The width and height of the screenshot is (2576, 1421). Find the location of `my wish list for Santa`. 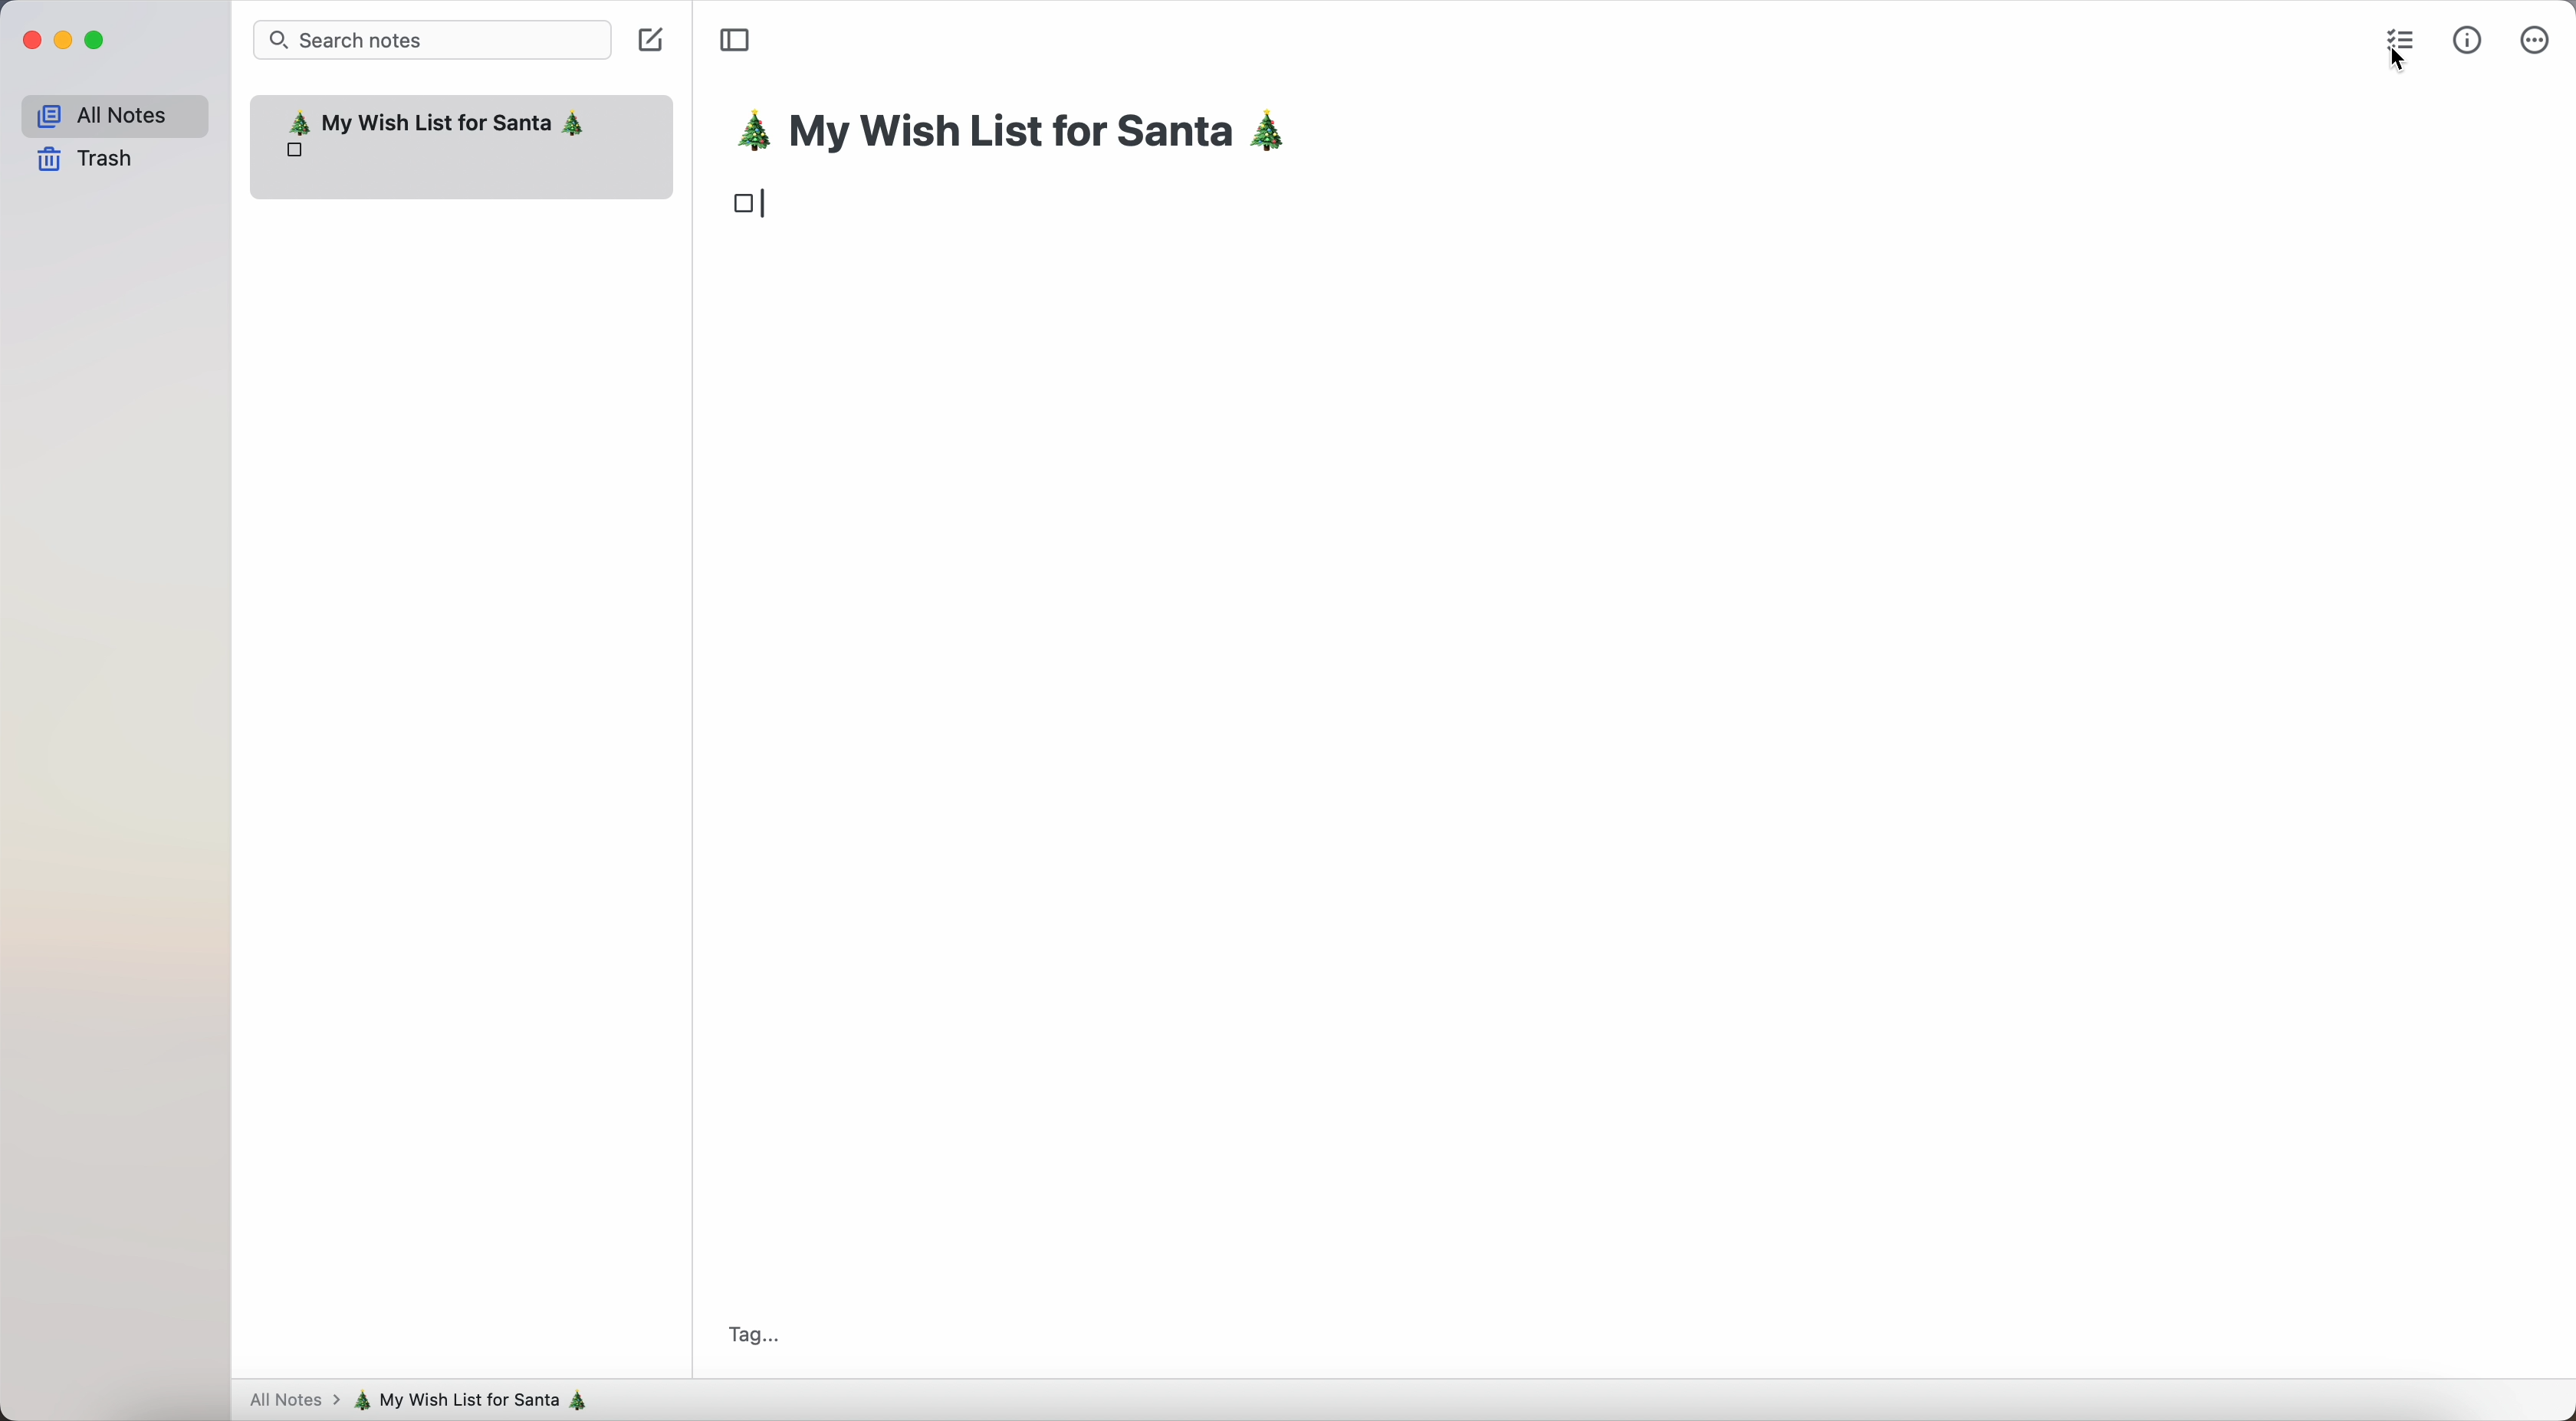

my wish list for Santa is located at coordinates (1023, 135).